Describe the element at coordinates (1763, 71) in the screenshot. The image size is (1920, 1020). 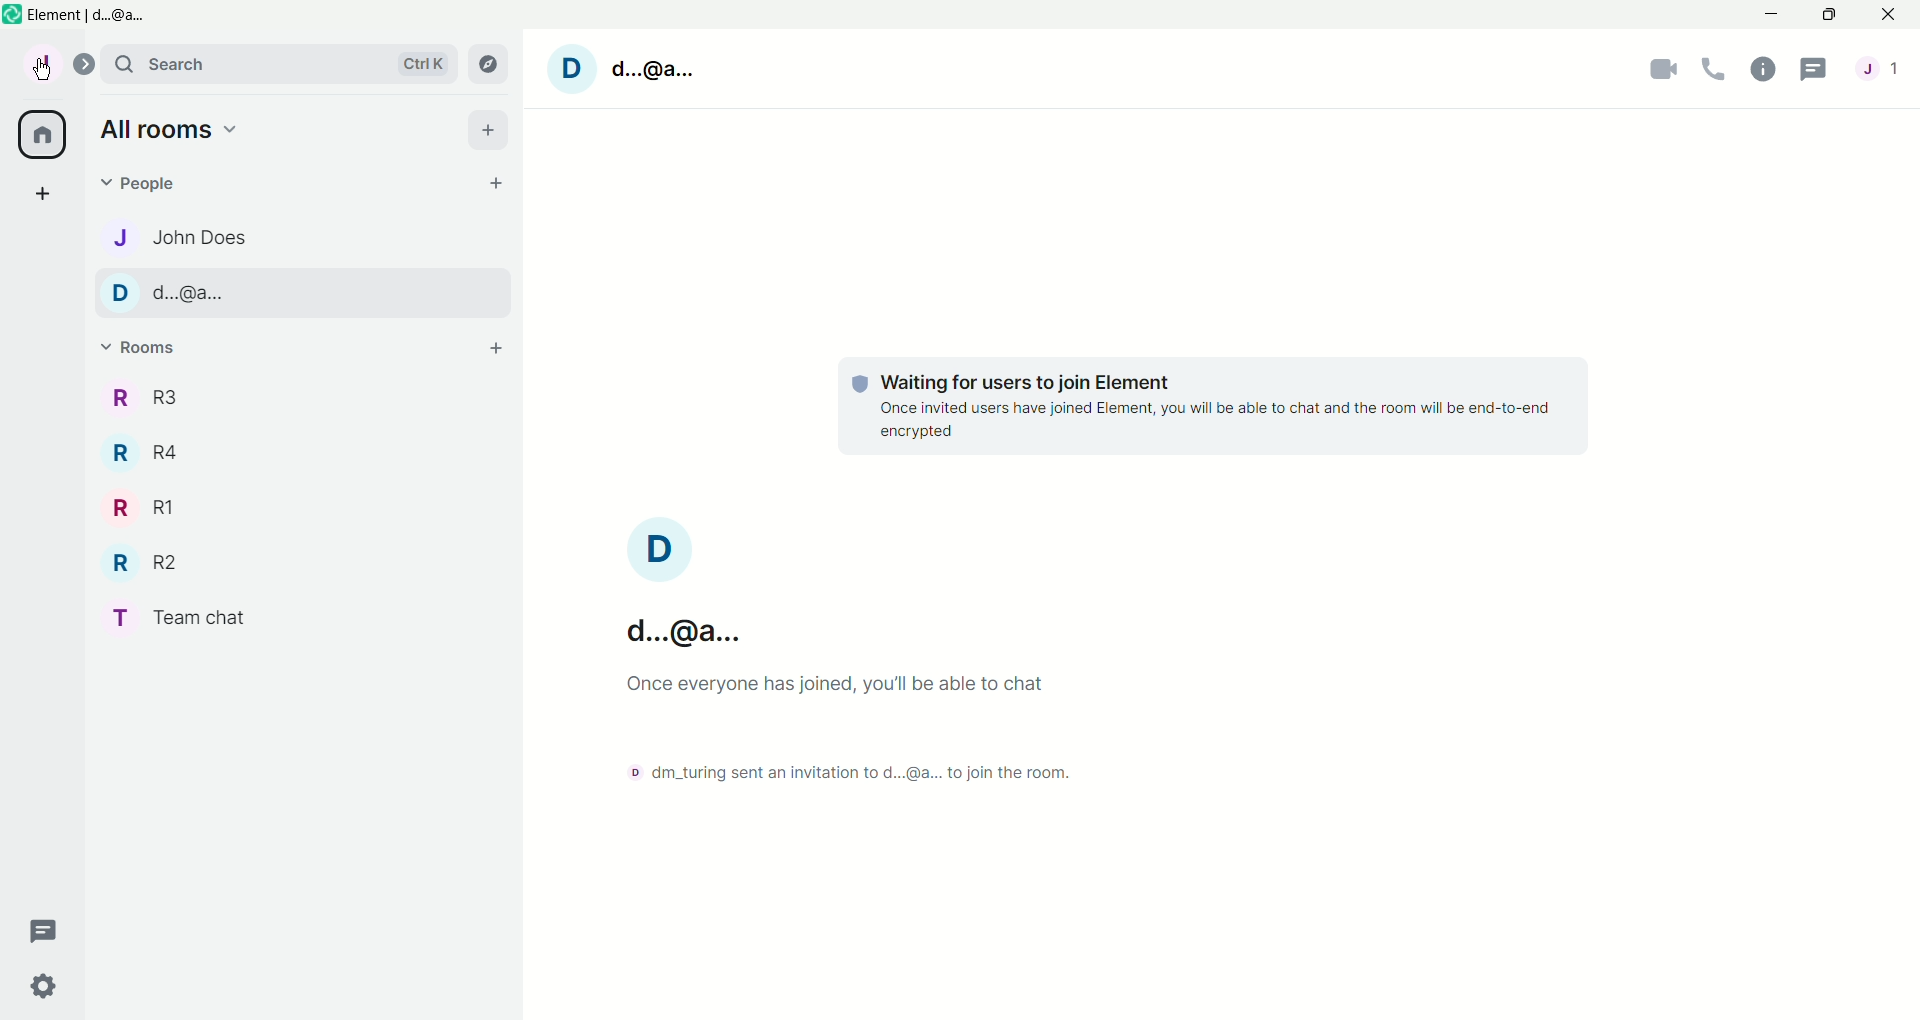
I see `Room info` at that location.